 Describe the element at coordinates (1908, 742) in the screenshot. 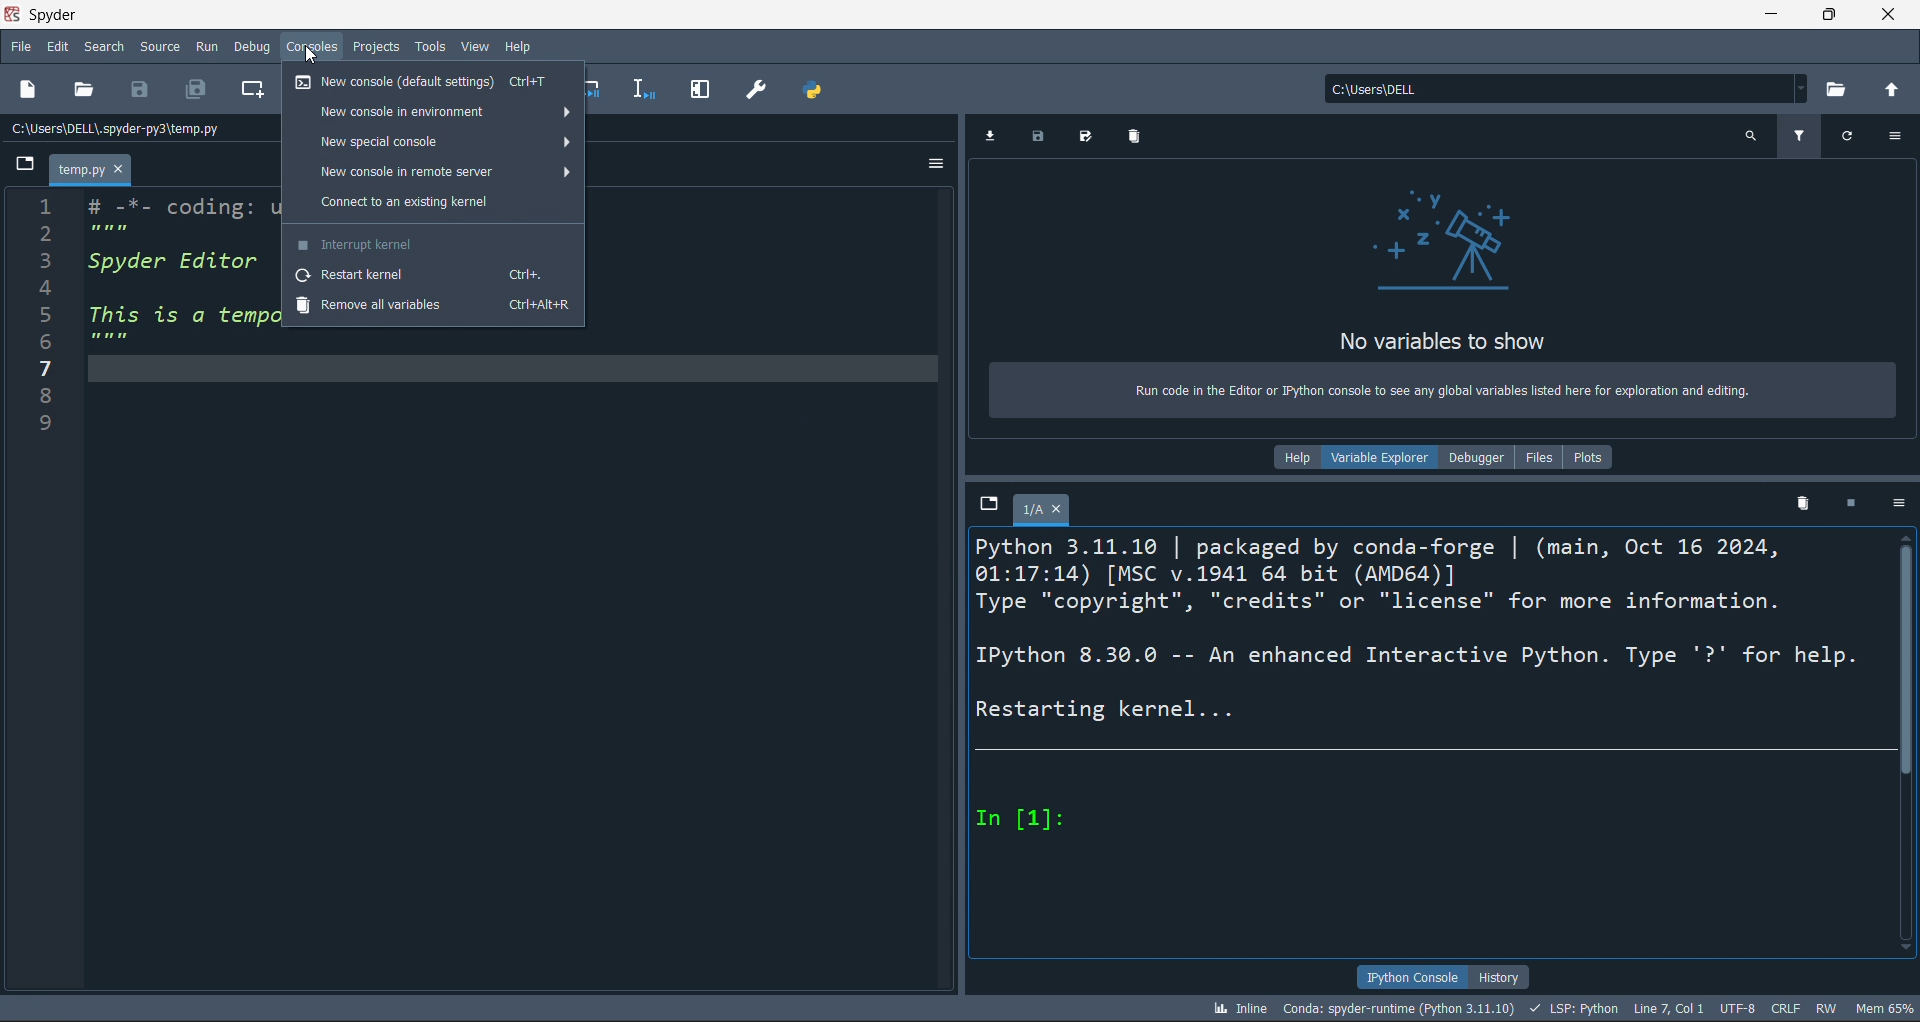

I see `scroll bat` at that location.